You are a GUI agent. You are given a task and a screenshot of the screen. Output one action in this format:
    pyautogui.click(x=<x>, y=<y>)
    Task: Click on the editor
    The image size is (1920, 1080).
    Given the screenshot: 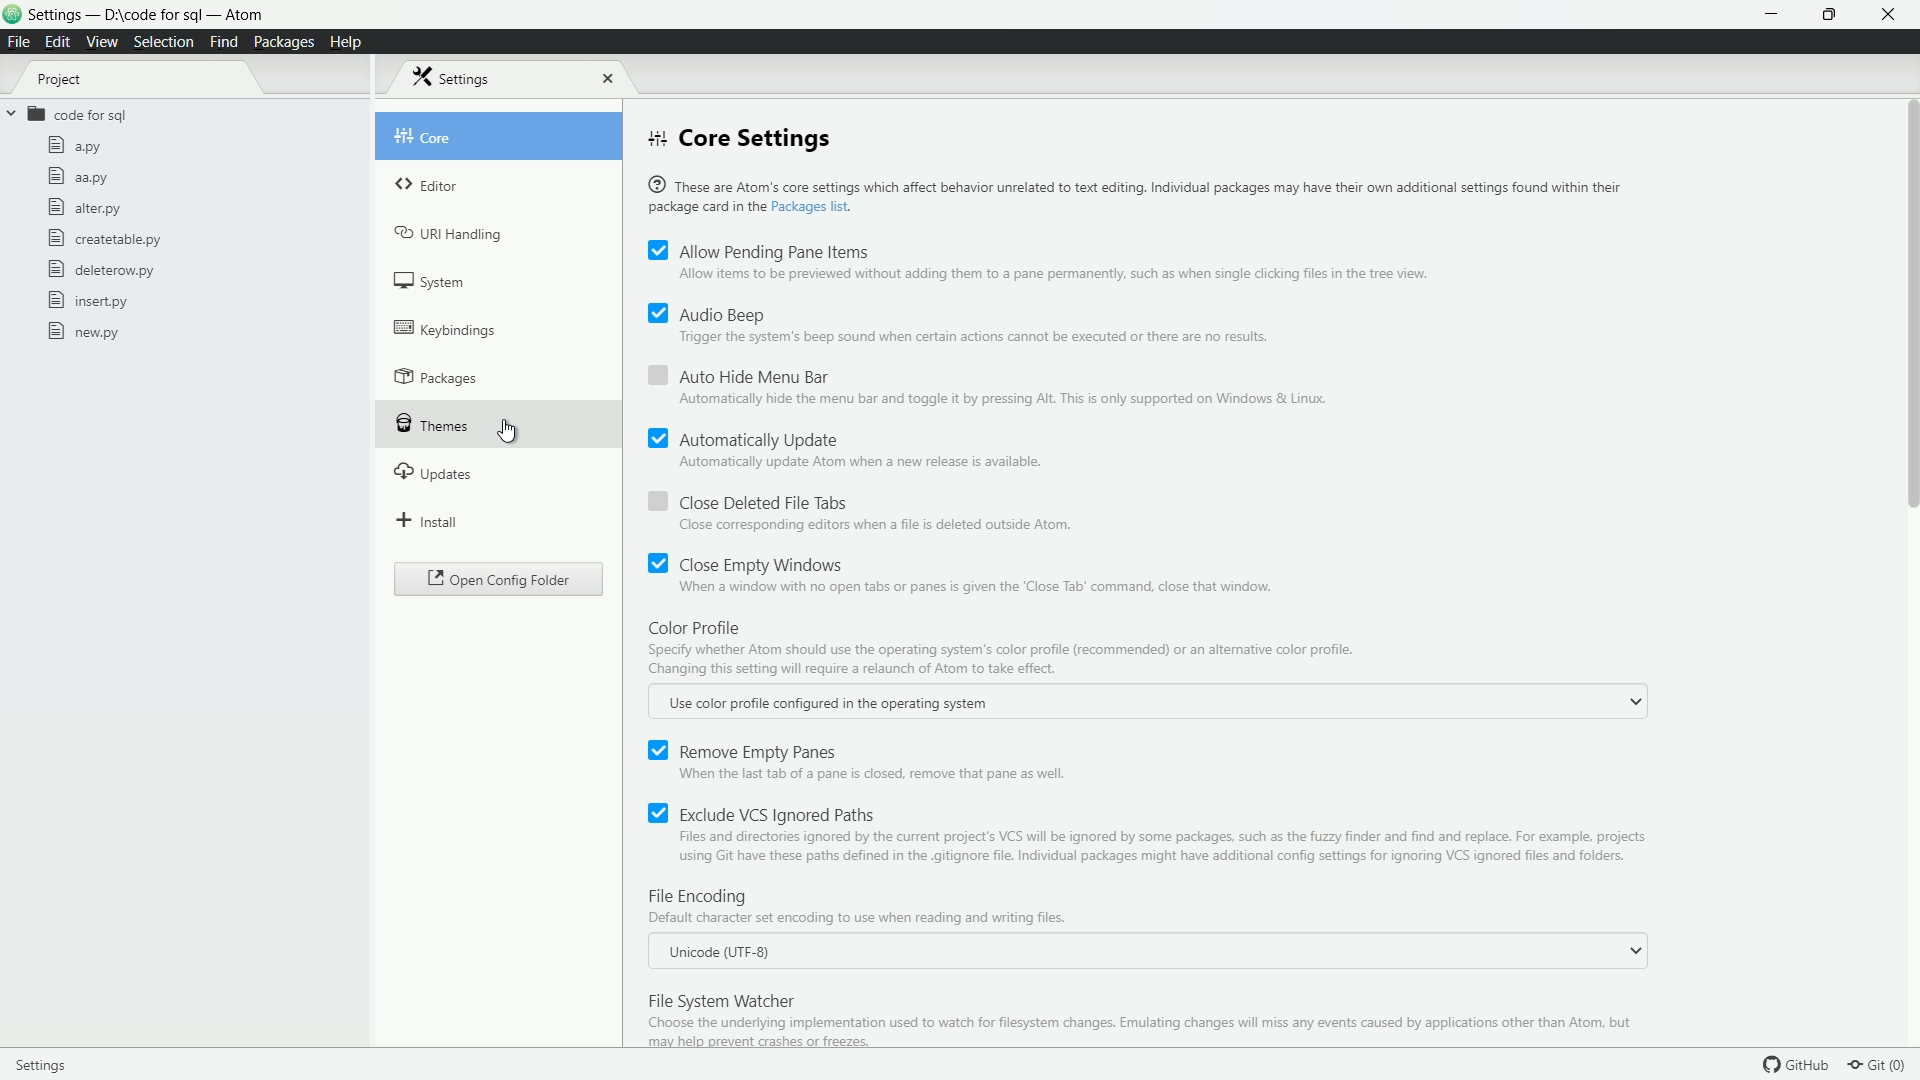 What is the action you would take?
    pyautogui.click(x=429, y=187)
    